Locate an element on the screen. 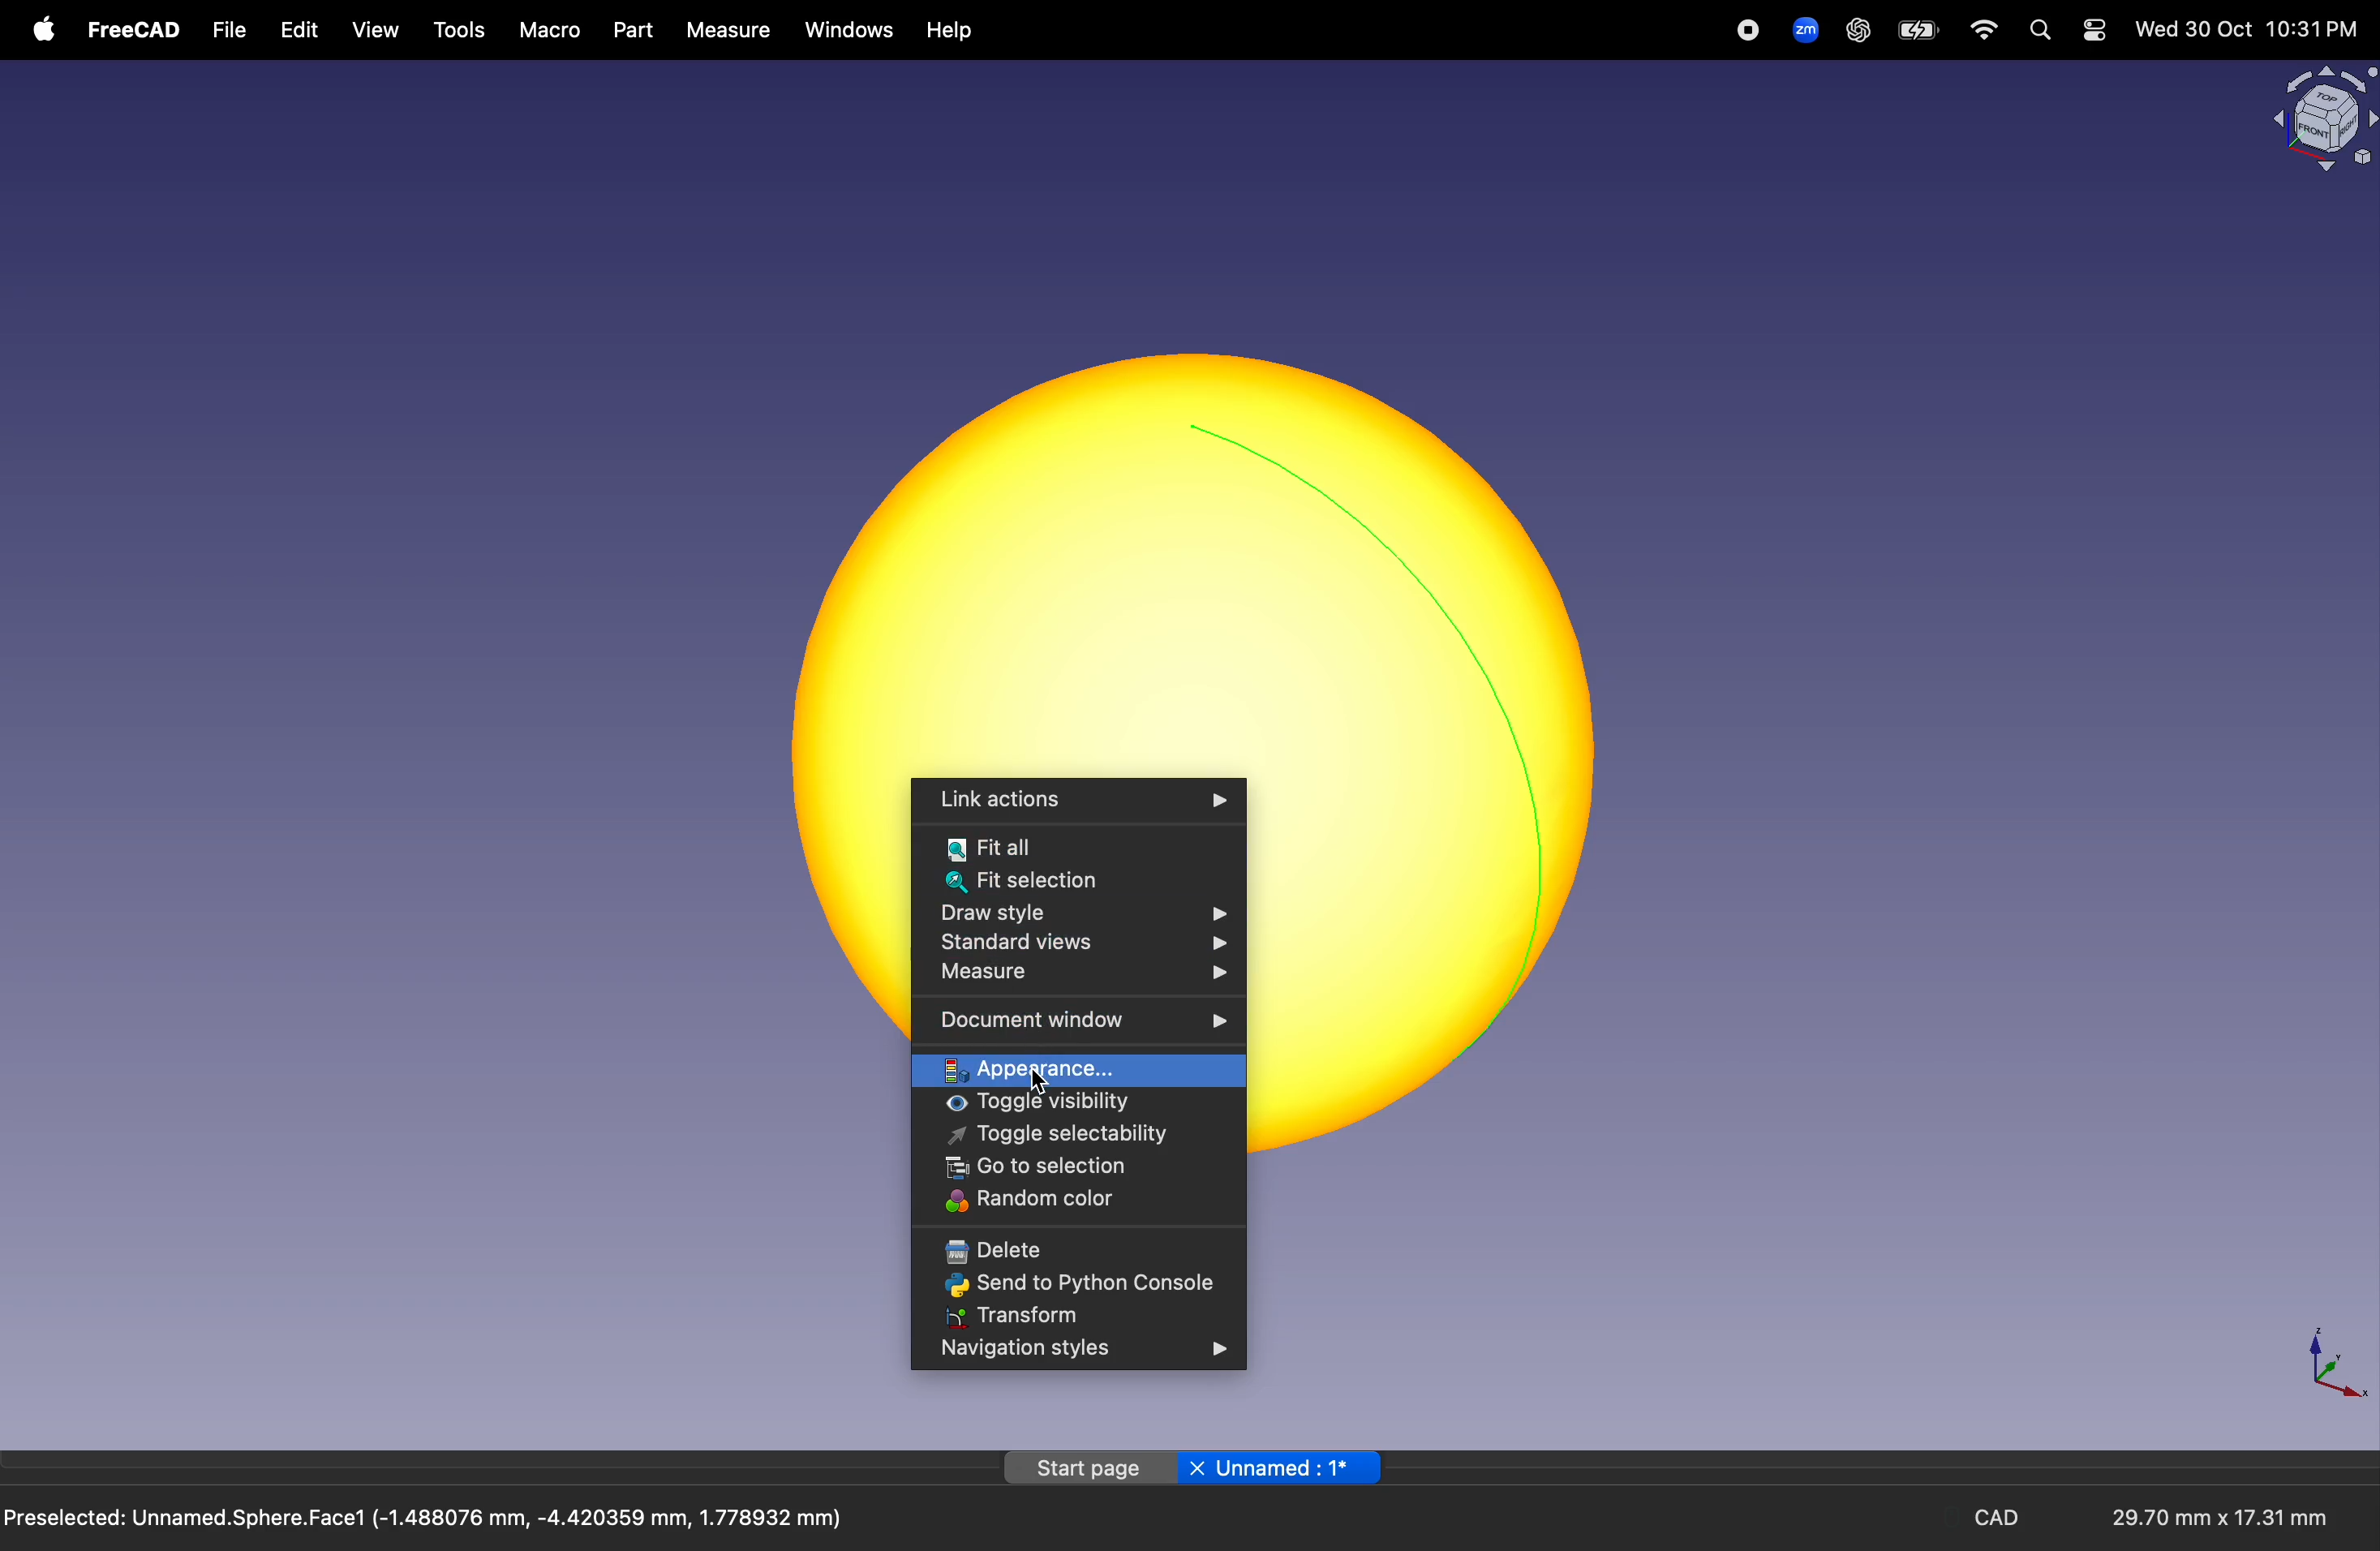 The width and height of the screenshot is (2380, 1551). object view is located at coordinates (2321, 116).